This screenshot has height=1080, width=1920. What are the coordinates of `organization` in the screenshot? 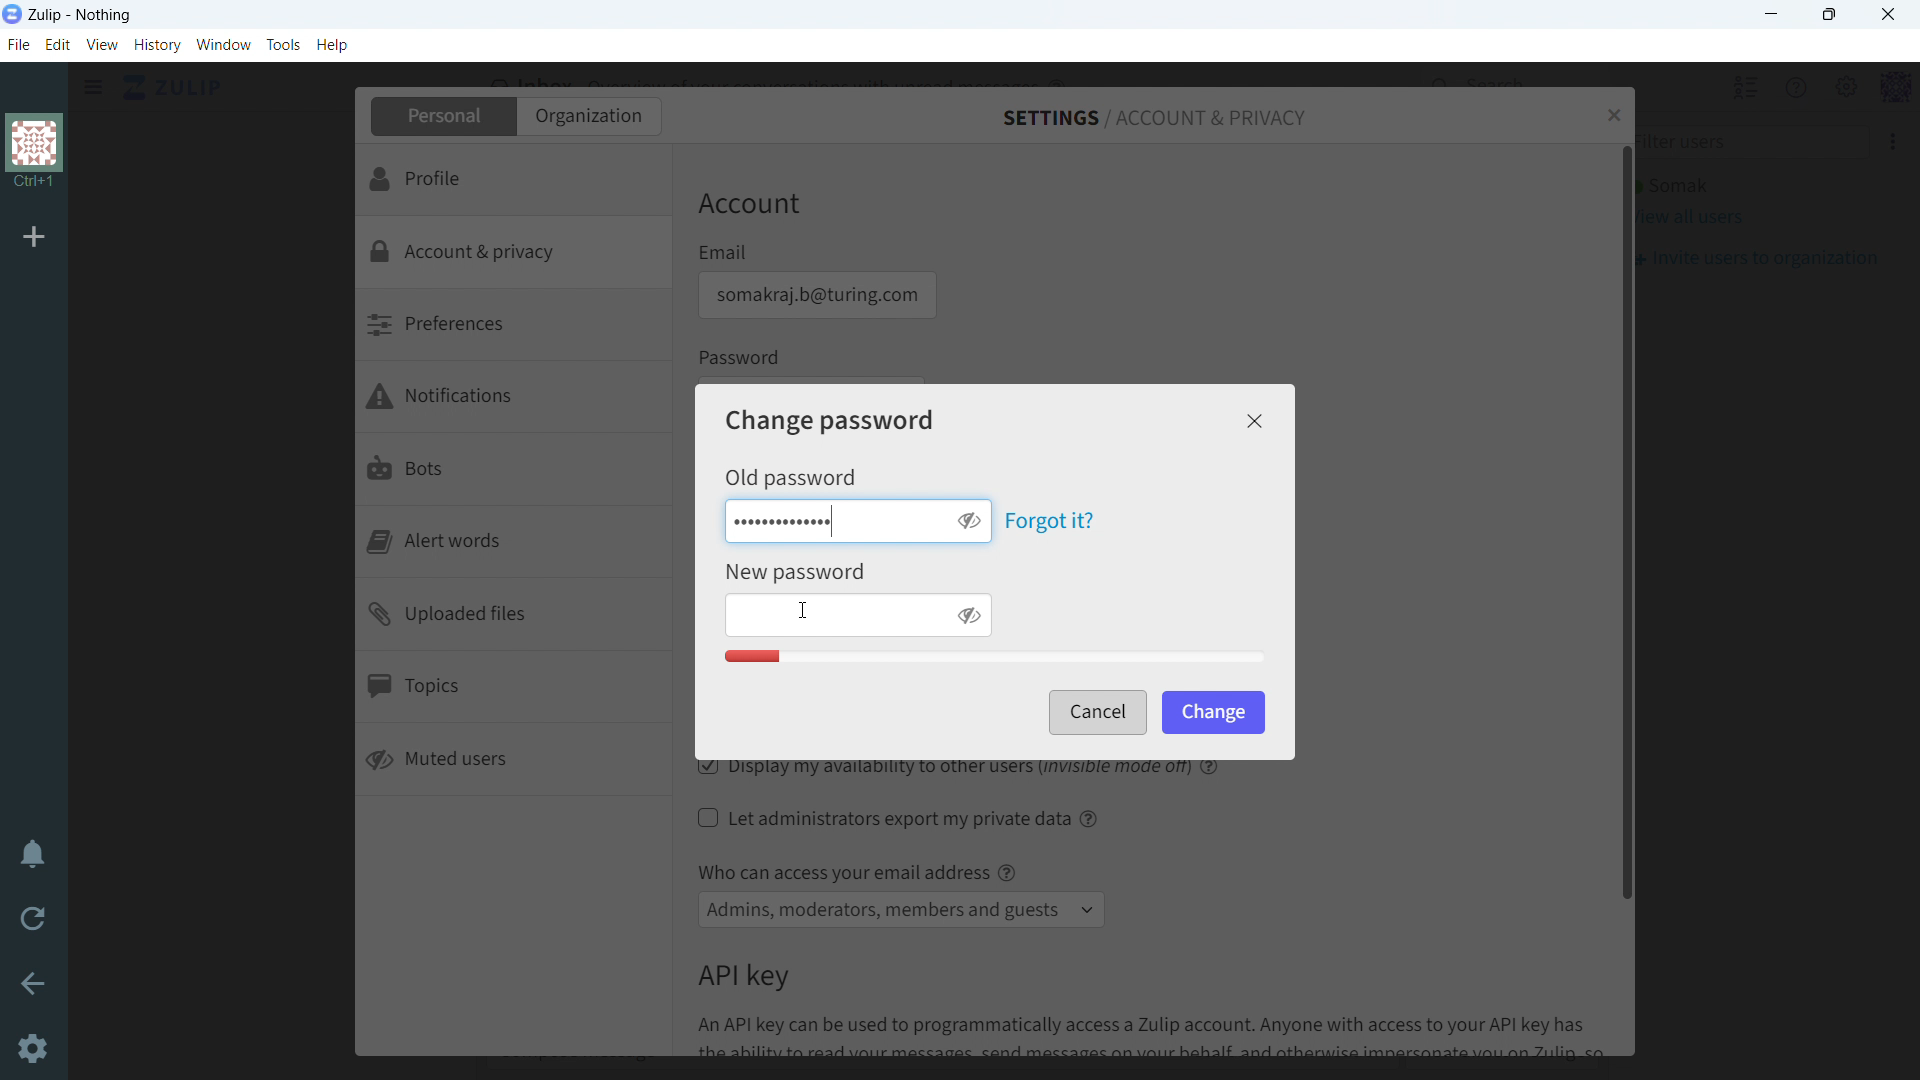 It's located at (36, 153).